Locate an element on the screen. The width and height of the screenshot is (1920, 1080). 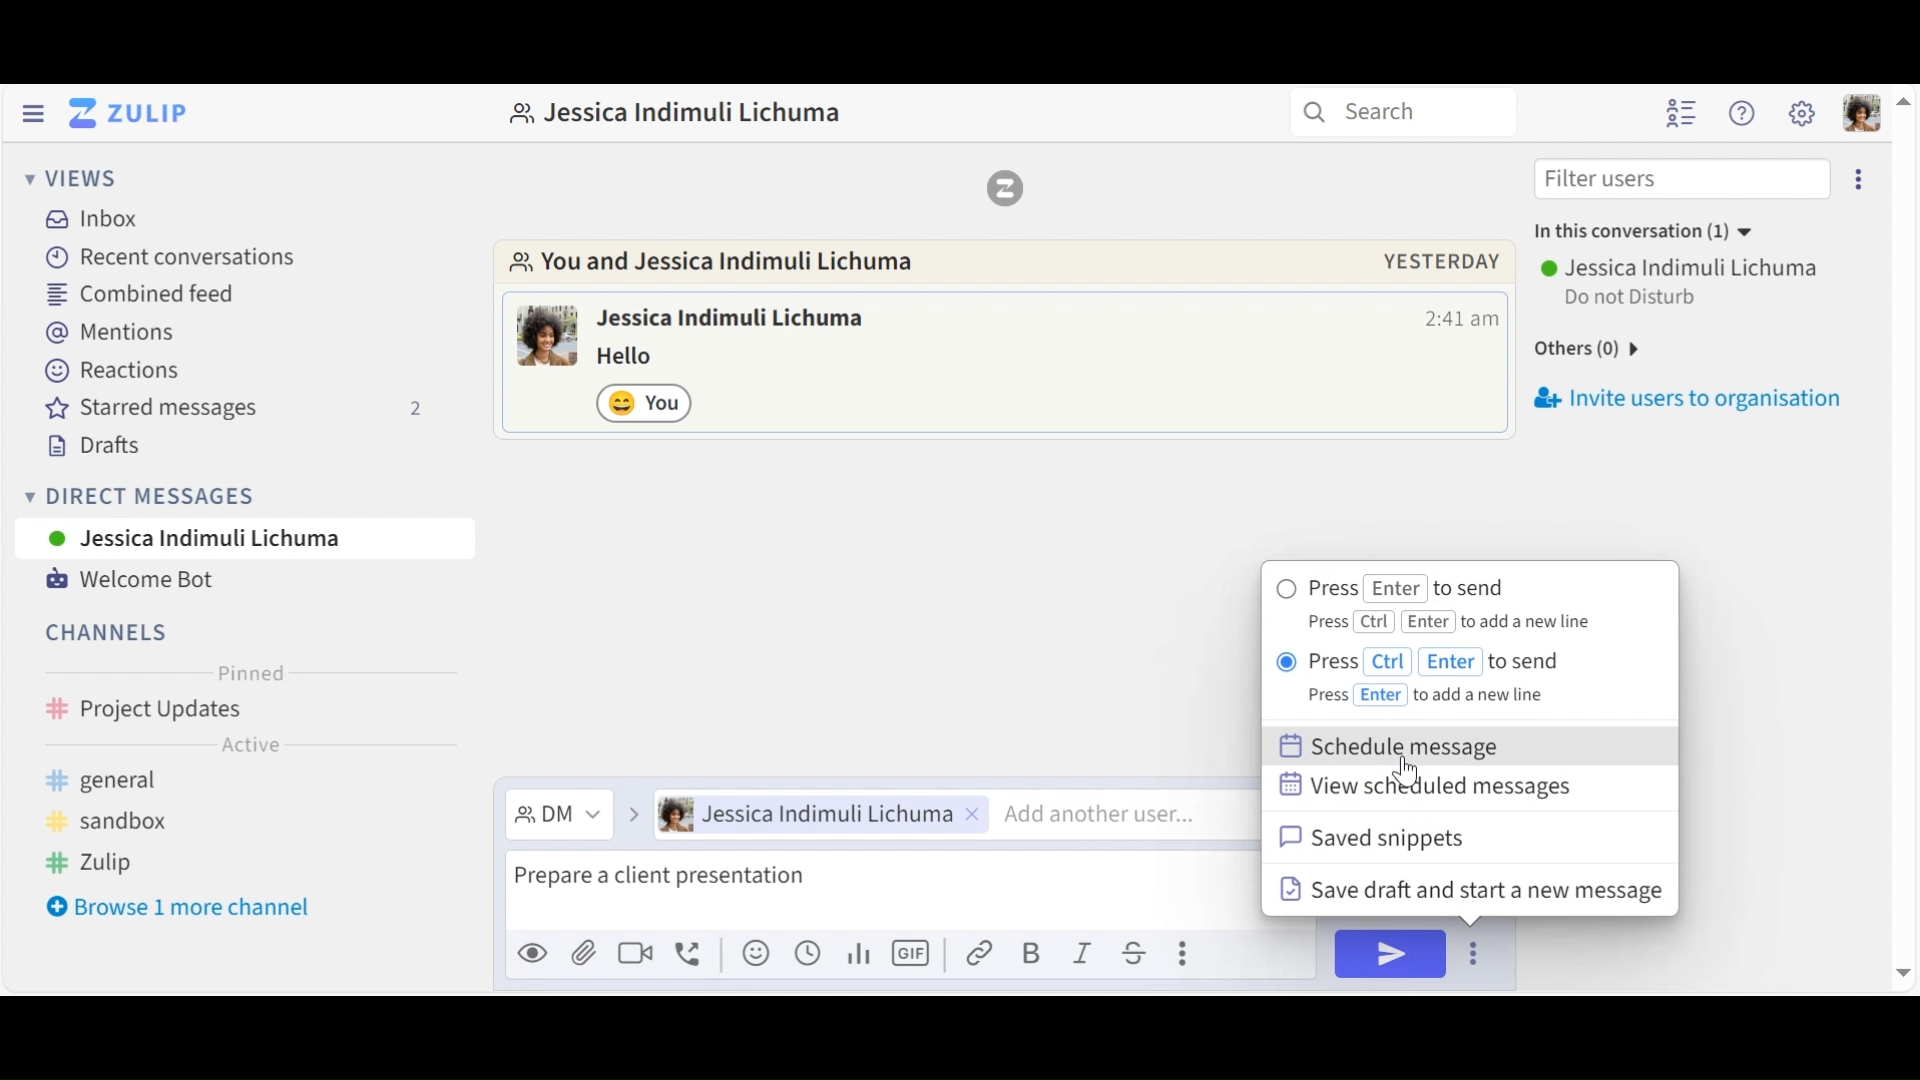
Send is located at coordinates (1389, 954).